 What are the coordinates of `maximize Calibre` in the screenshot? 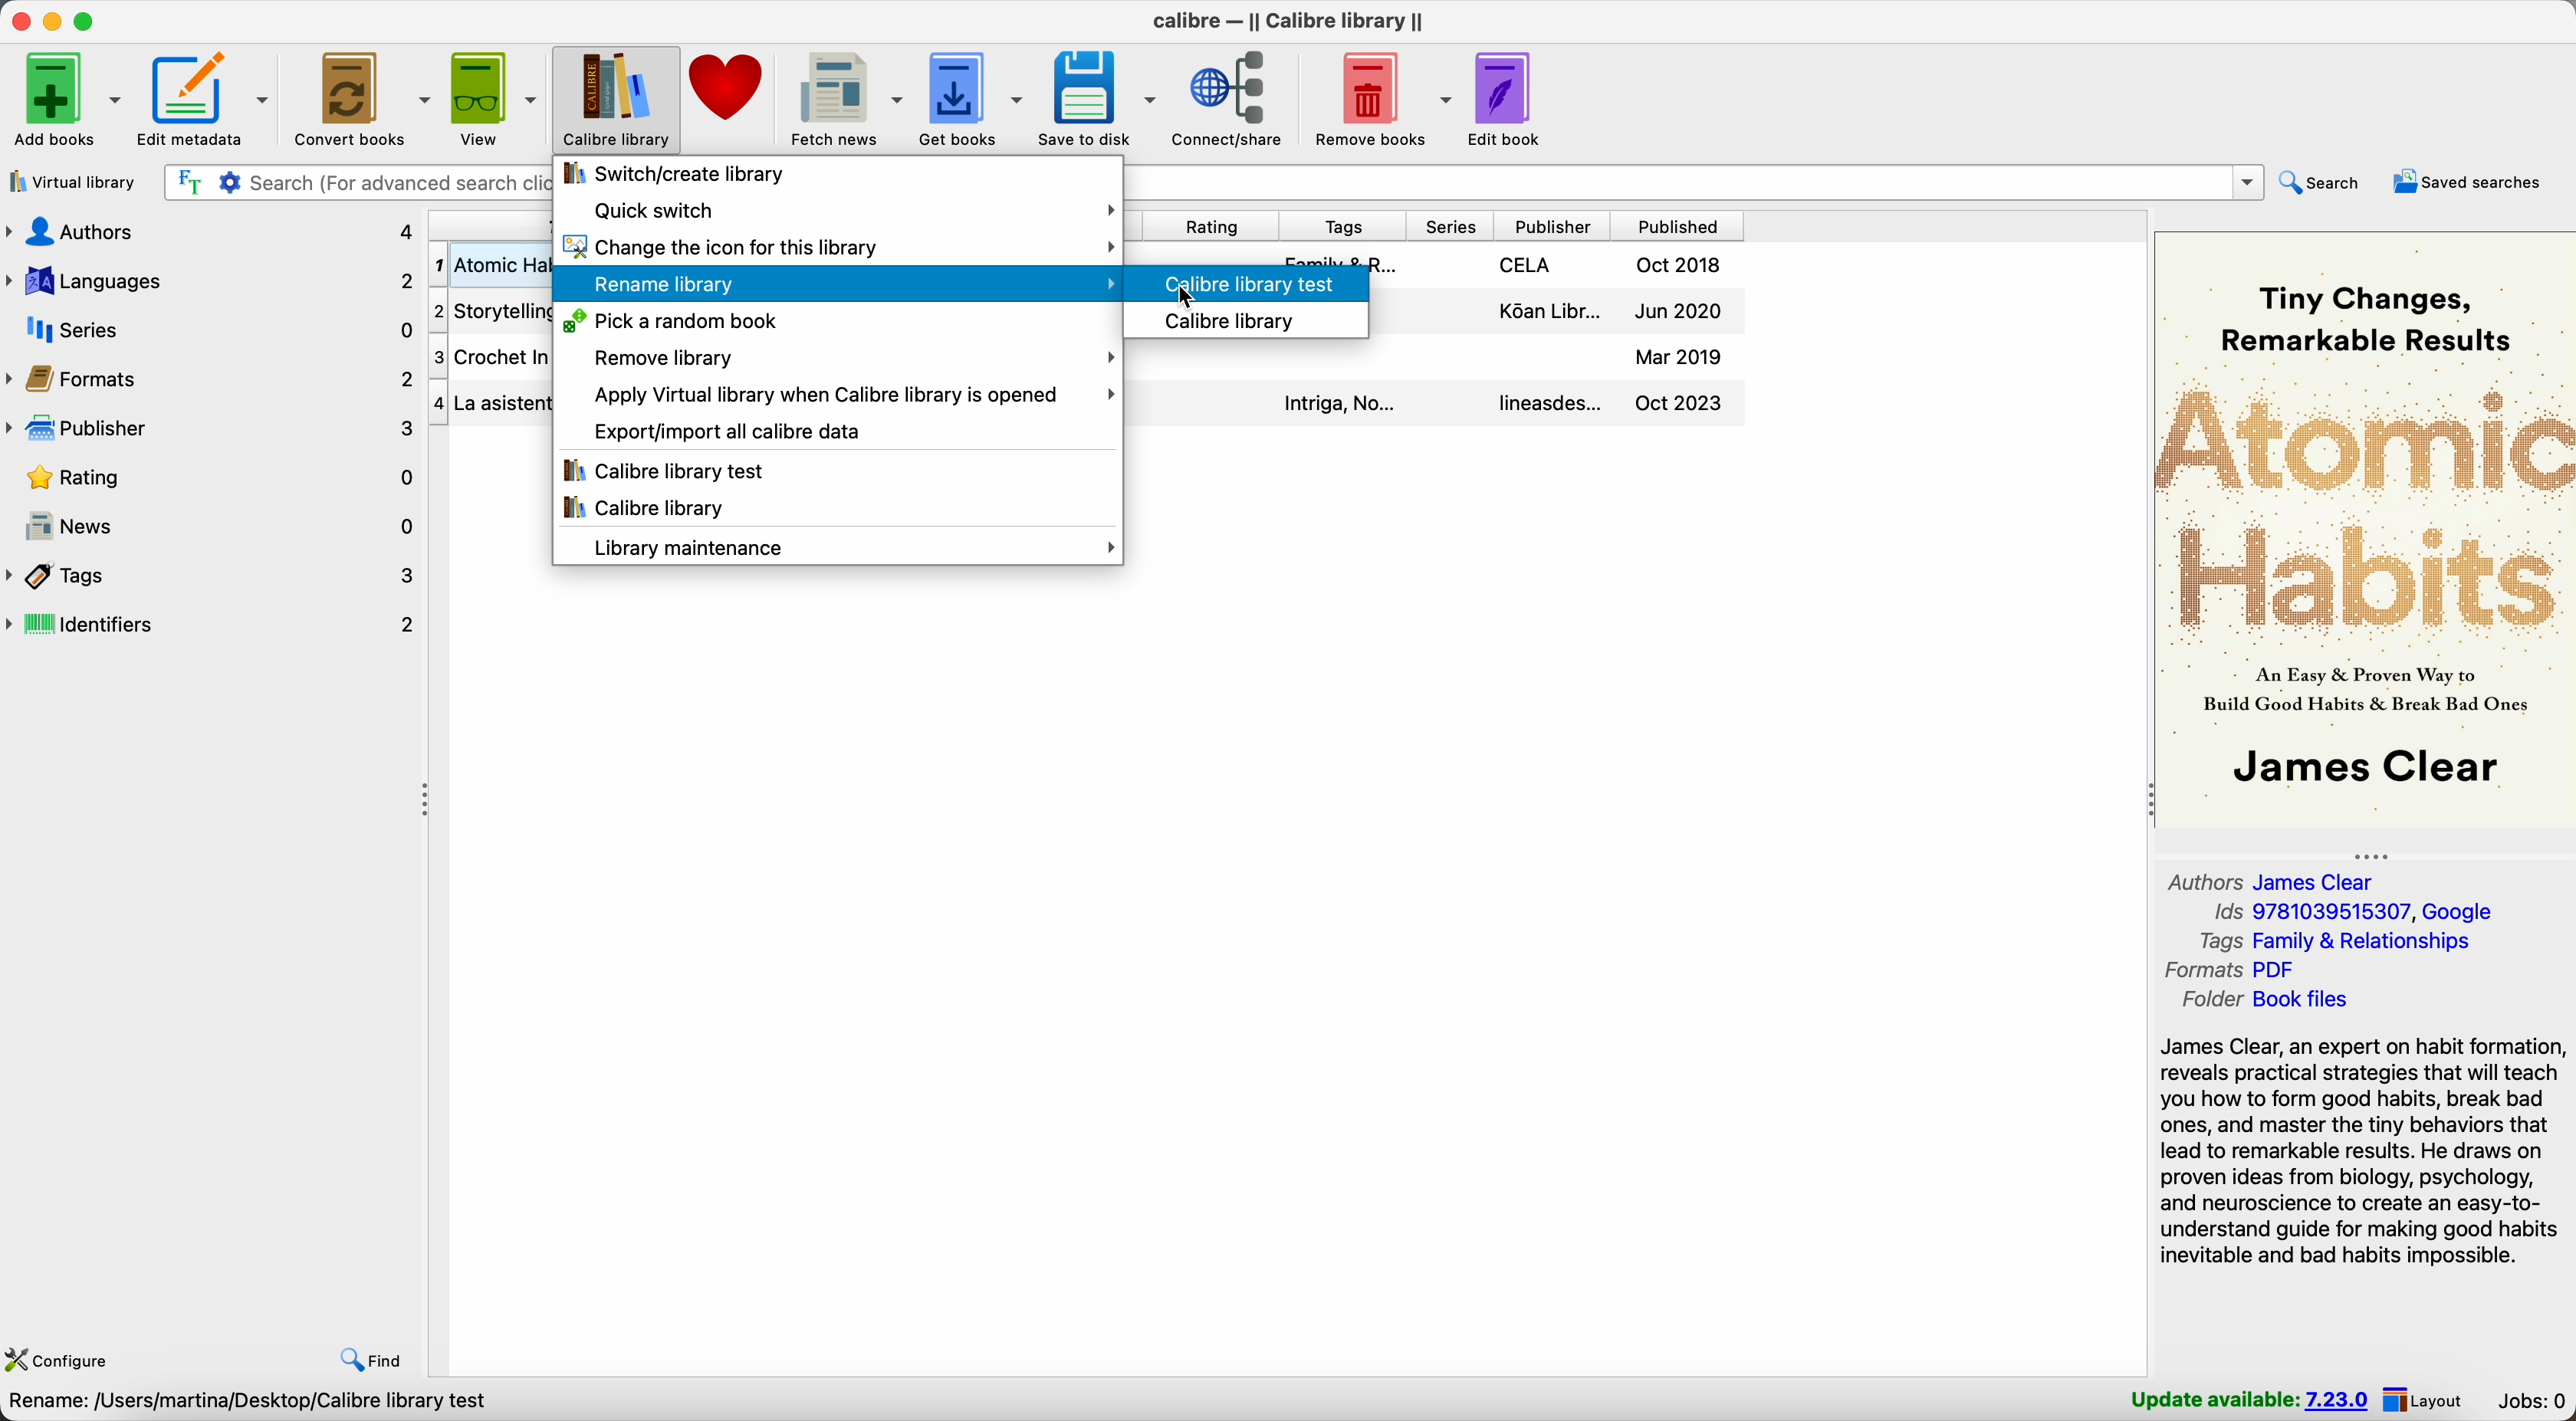 It's located at (87, 19).